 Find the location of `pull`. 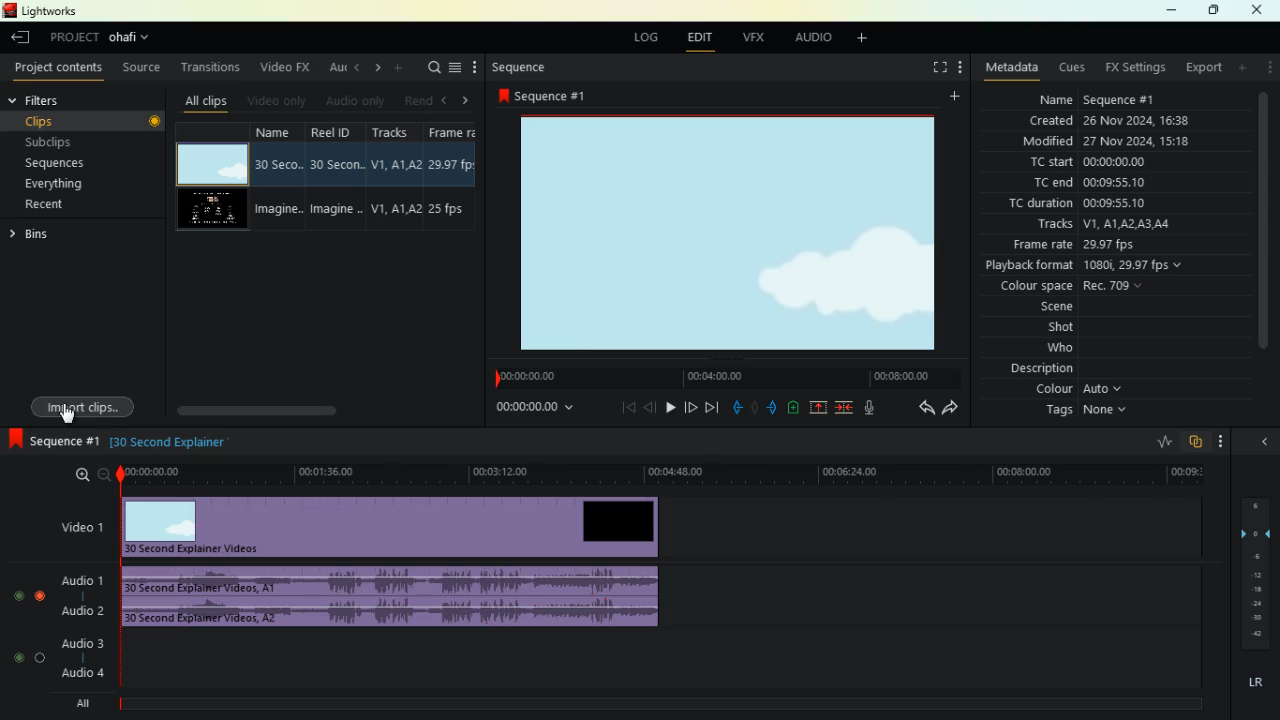

pull is located at coordinates (734, 408).